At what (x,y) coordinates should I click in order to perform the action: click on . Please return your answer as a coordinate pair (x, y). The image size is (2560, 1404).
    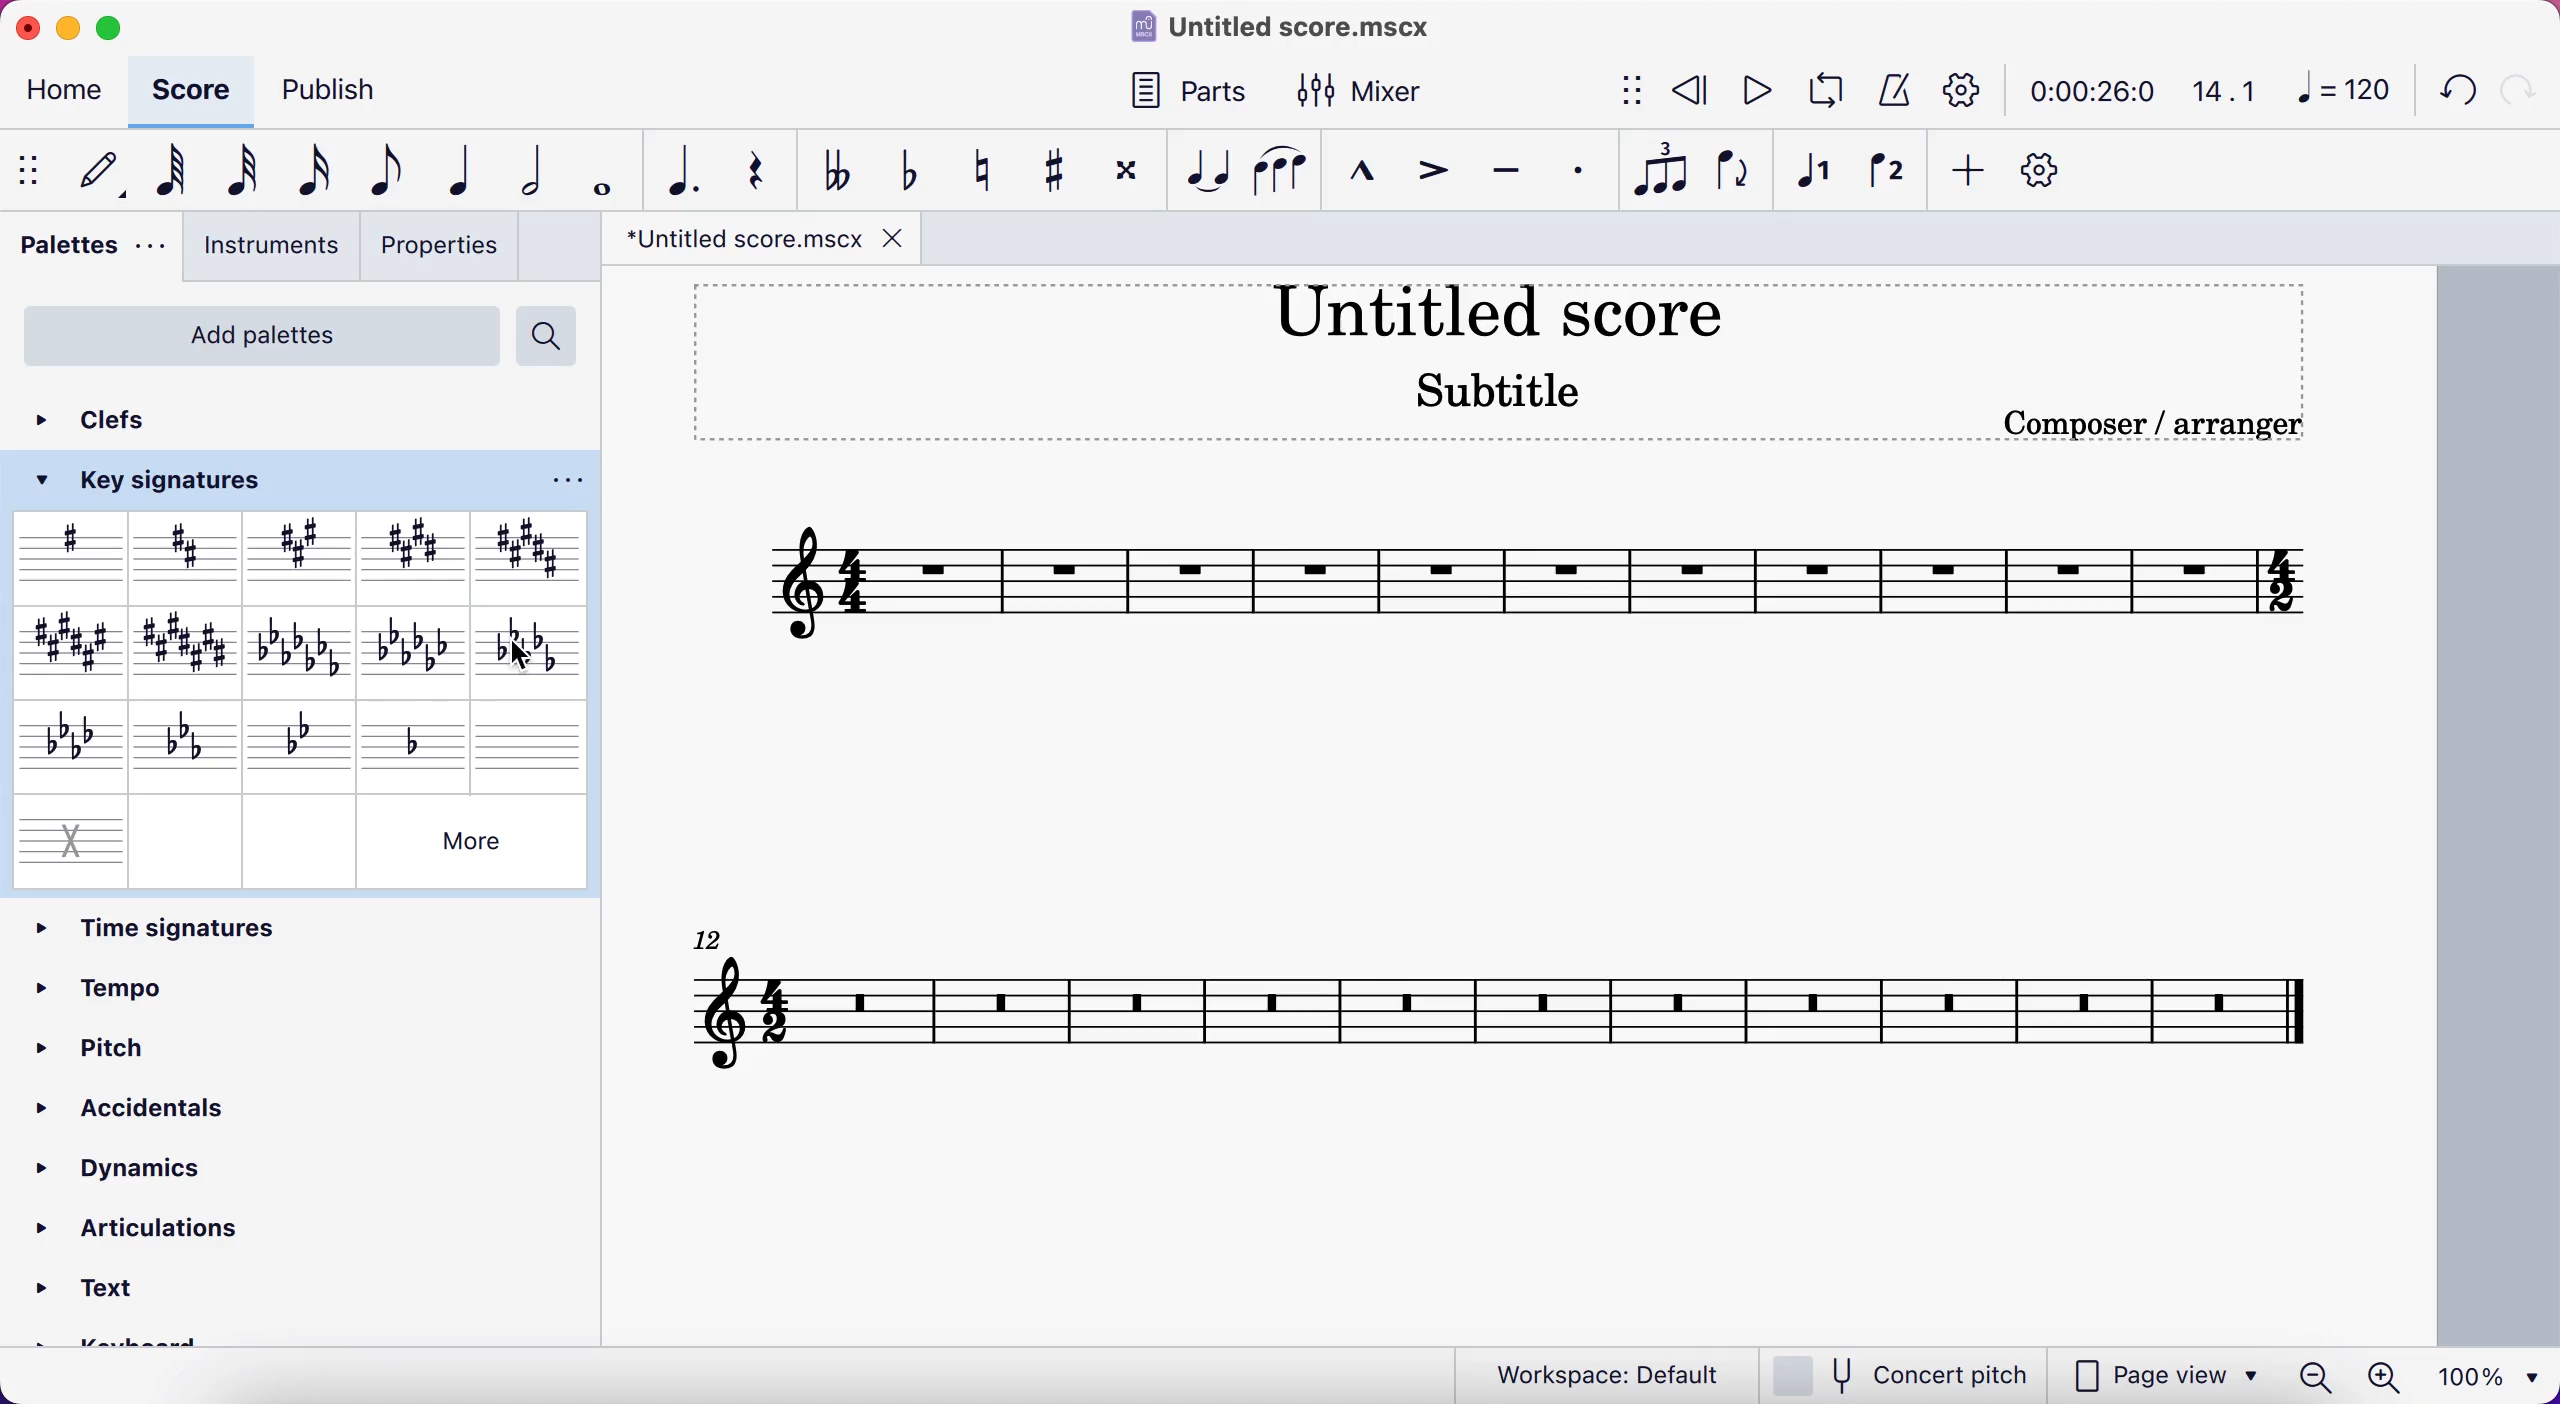
    Looking at the image, I should click on (561, 483).